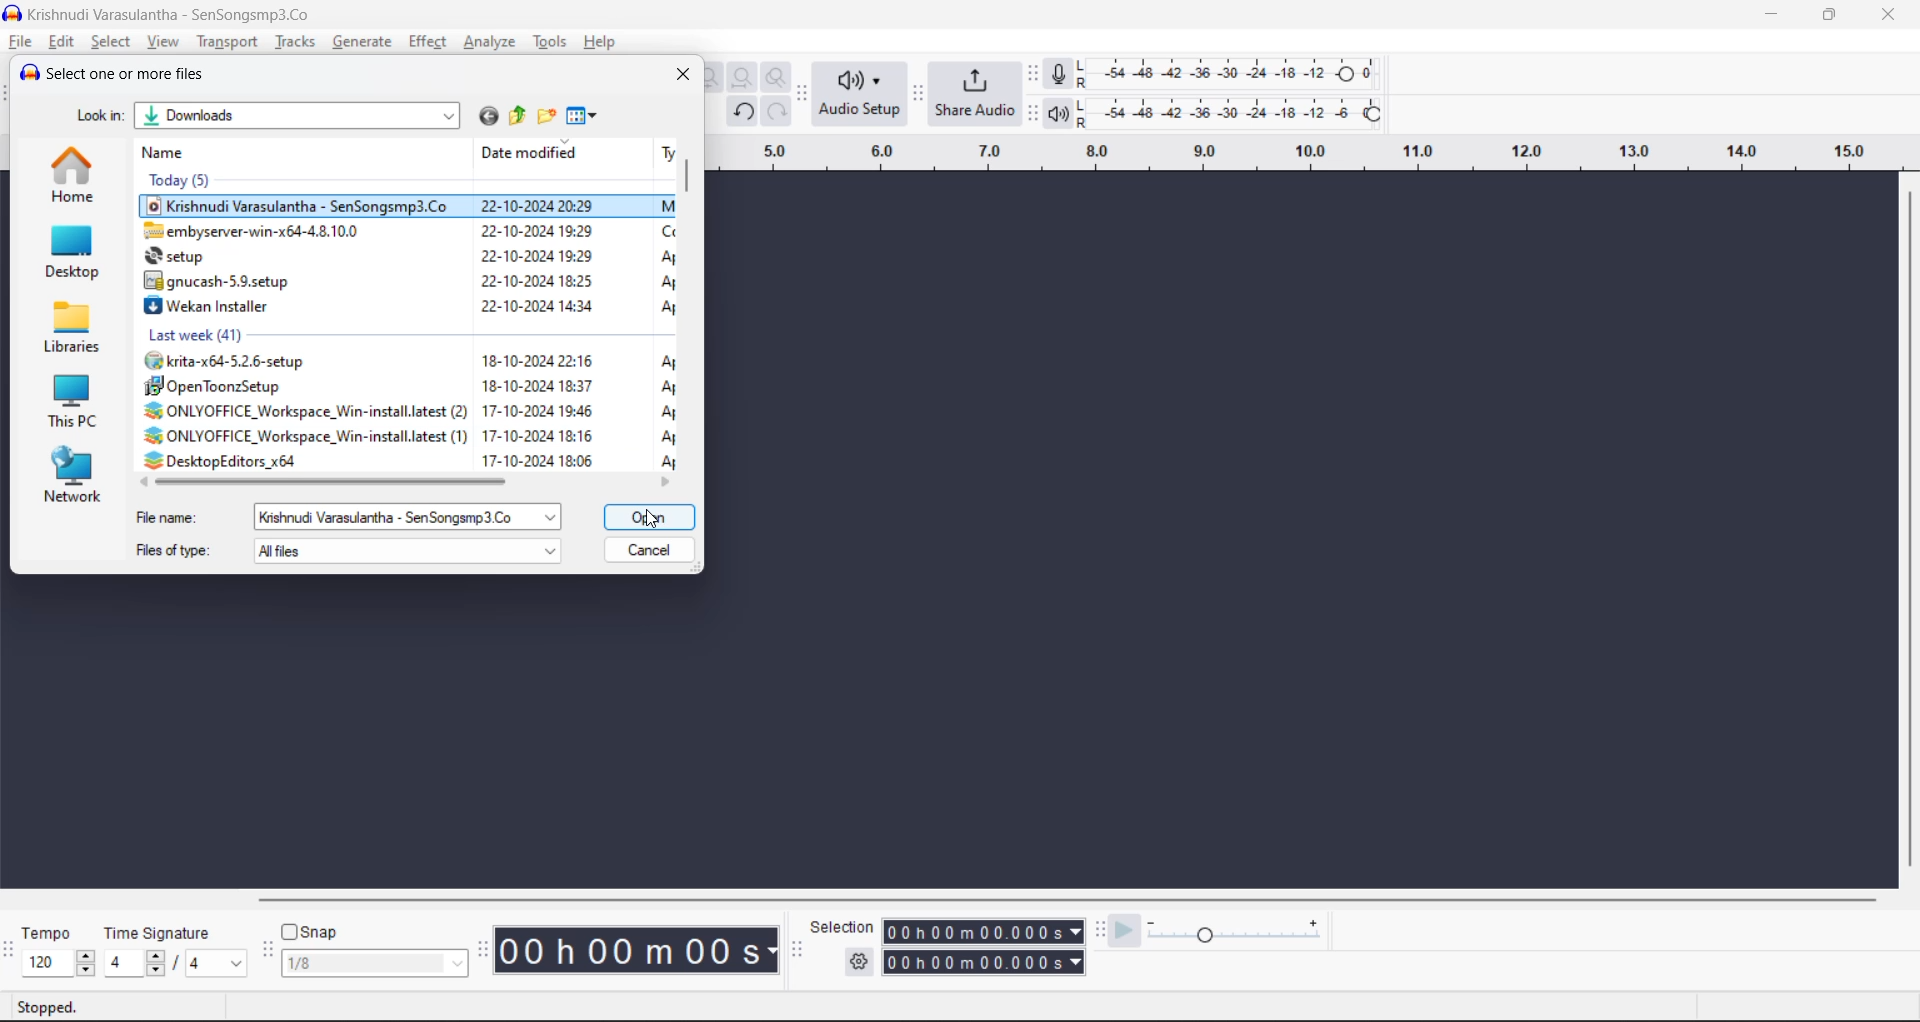 Image resolution: width=1920 pixels, height=1022 pixels. What do you see at coordinates (493, 42) in the screenshot?
I see `analyze` at bounding box center [493, 42].